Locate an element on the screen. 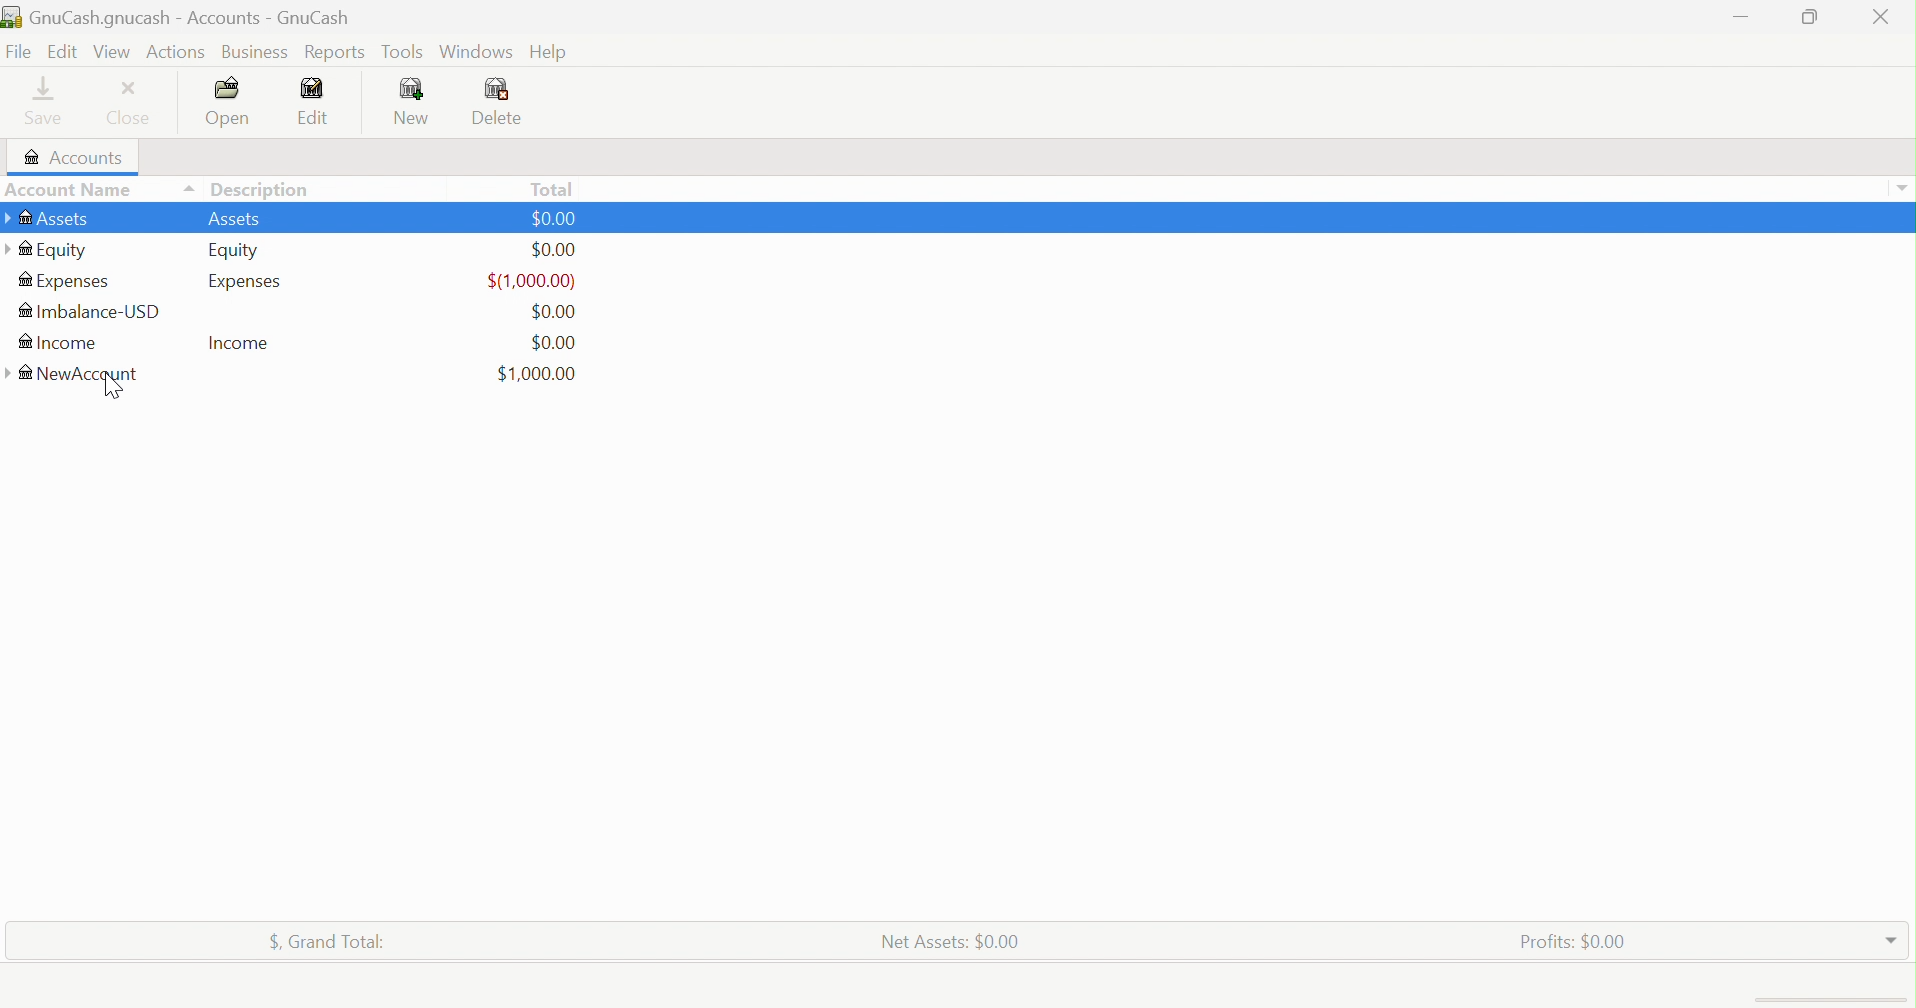  Imbalance-USD is located at coordinates (88, 313).